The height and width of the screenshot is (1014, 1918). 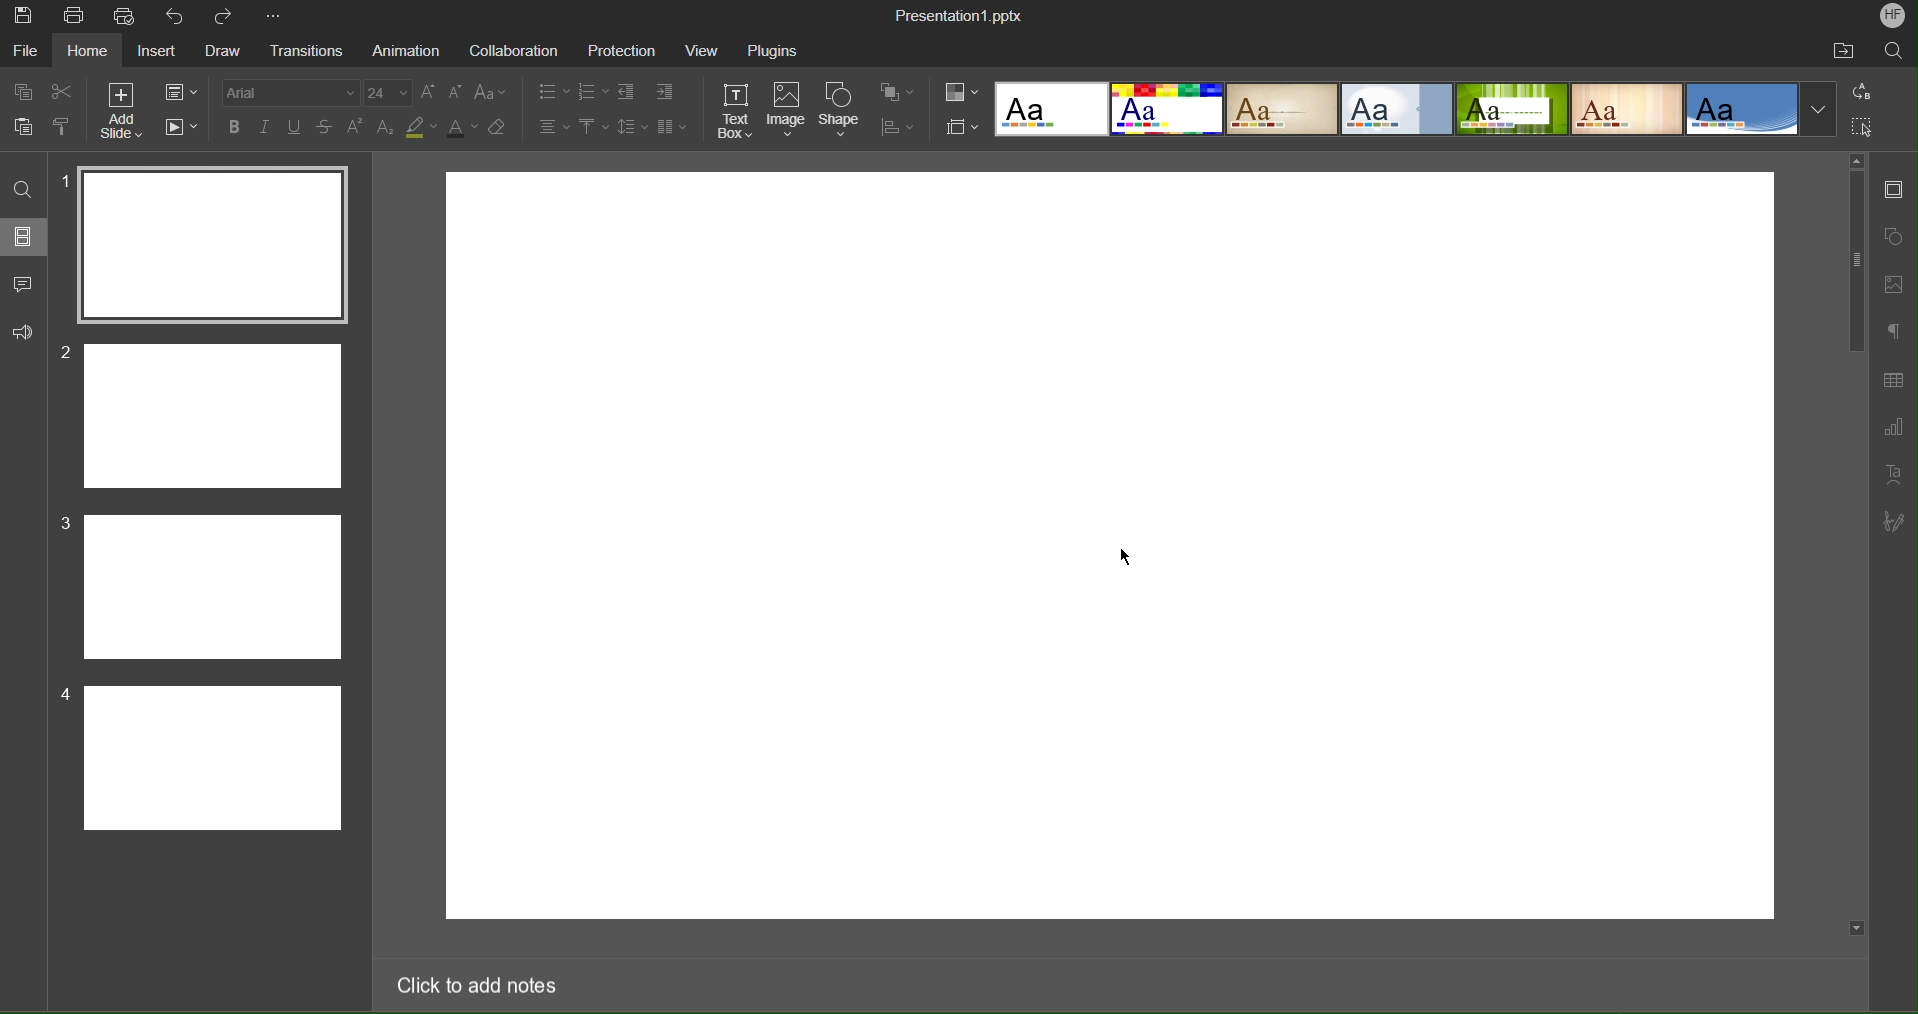 What do you see at coordinates (554, 90) in the screenshot?
I see `Bullet List` at bounding box center [554, 90].